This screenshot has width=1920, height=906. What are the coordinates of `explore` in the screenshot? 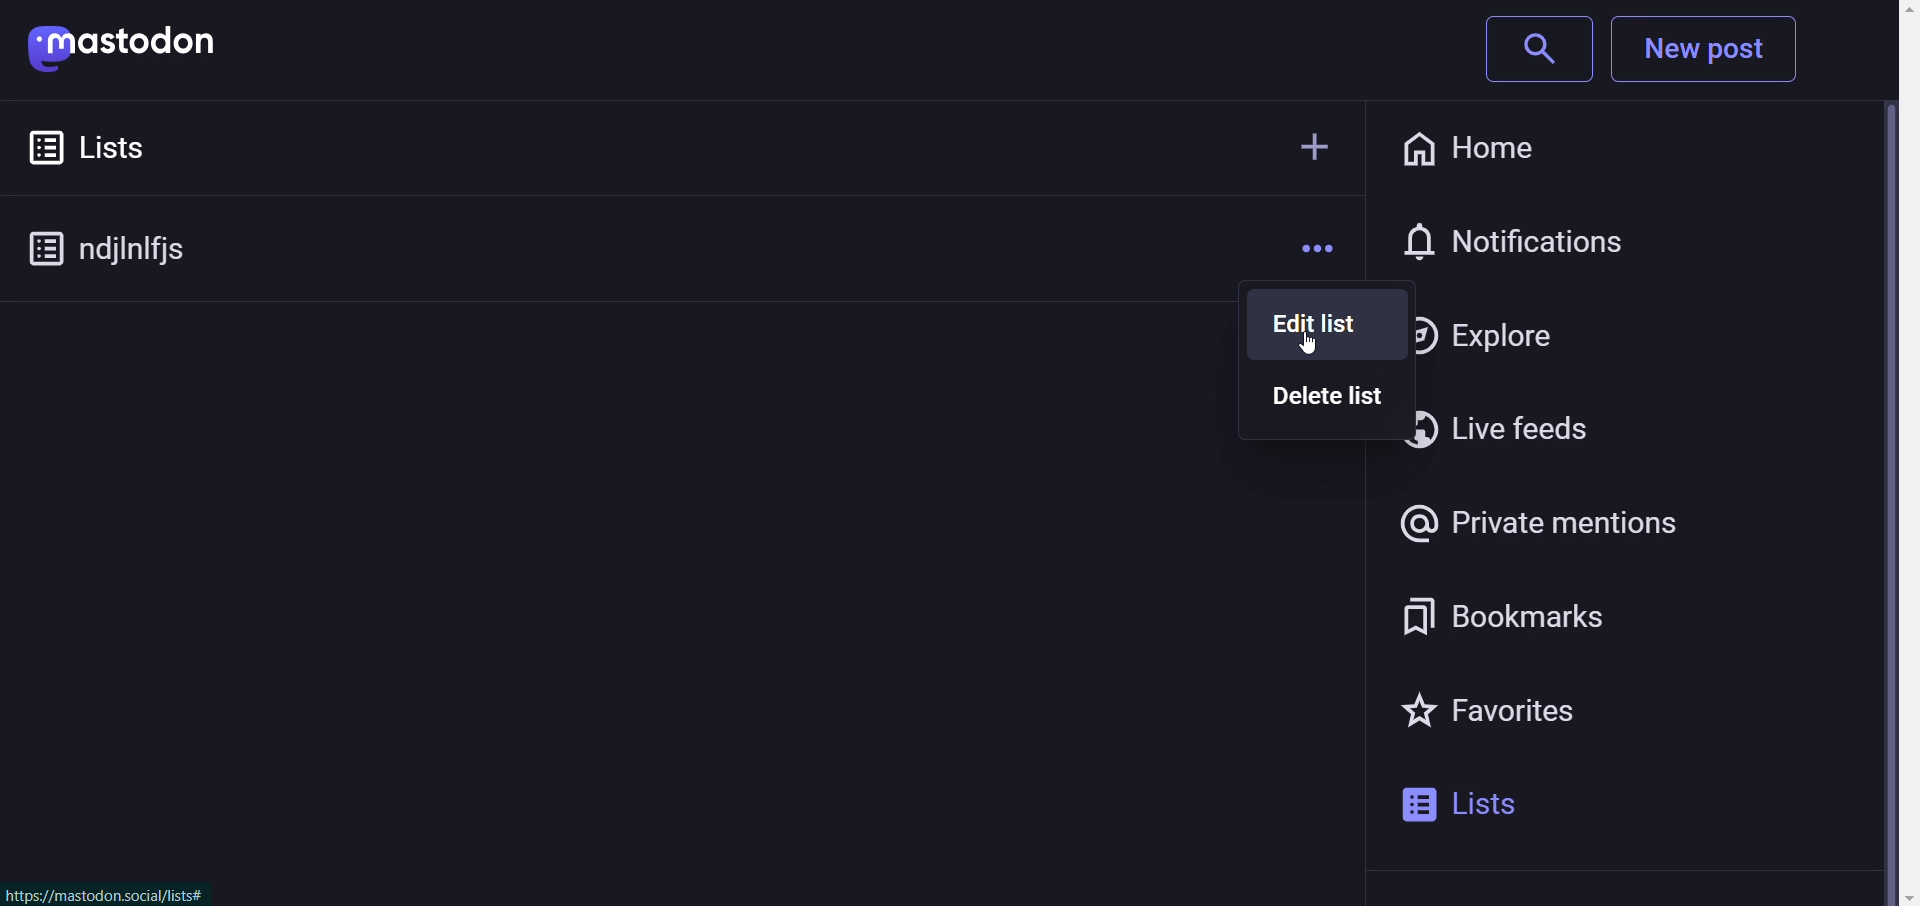 It's located at (1483, 330).